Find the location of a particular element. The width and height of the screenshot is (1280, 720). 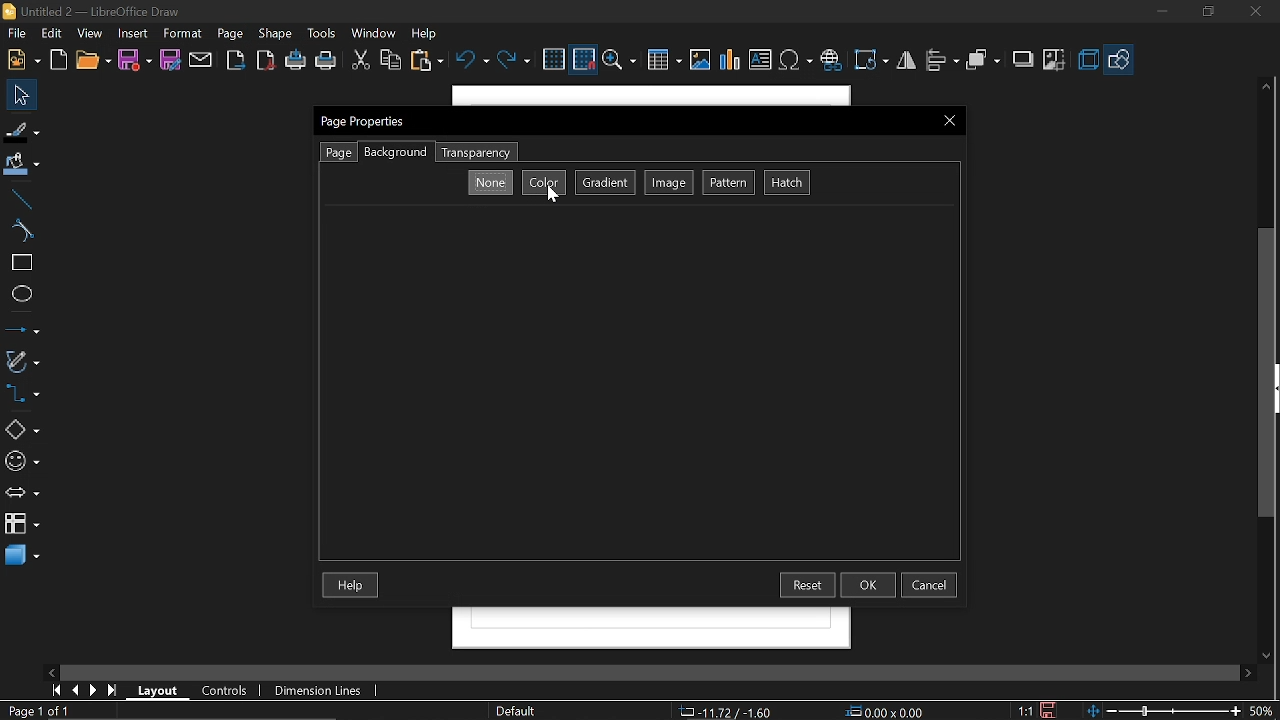

Go to last page is located at coordinates (115, 691).